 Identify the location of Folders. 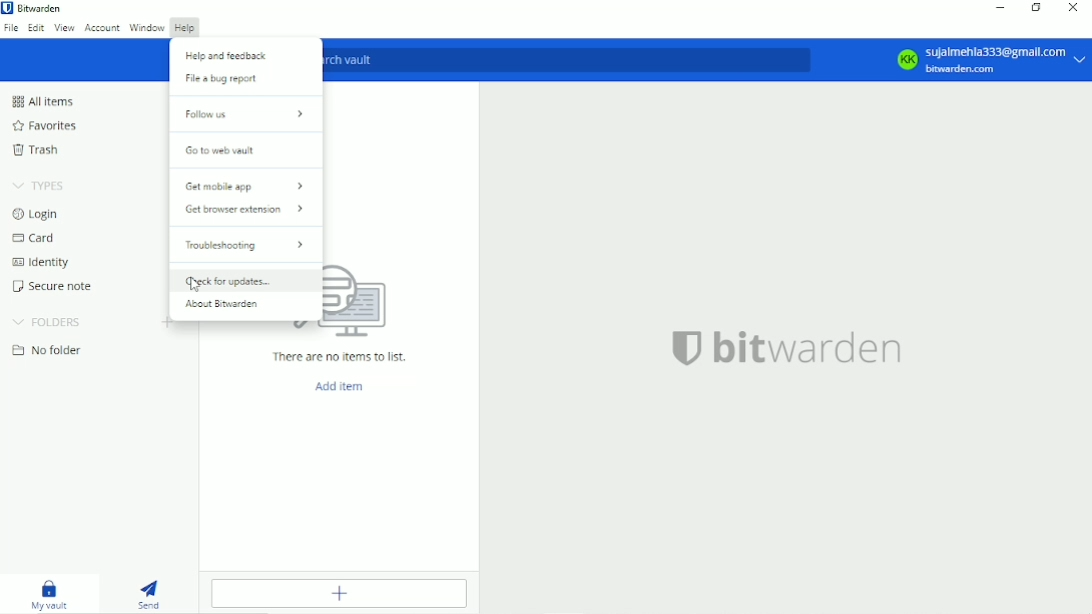
(48, 319).